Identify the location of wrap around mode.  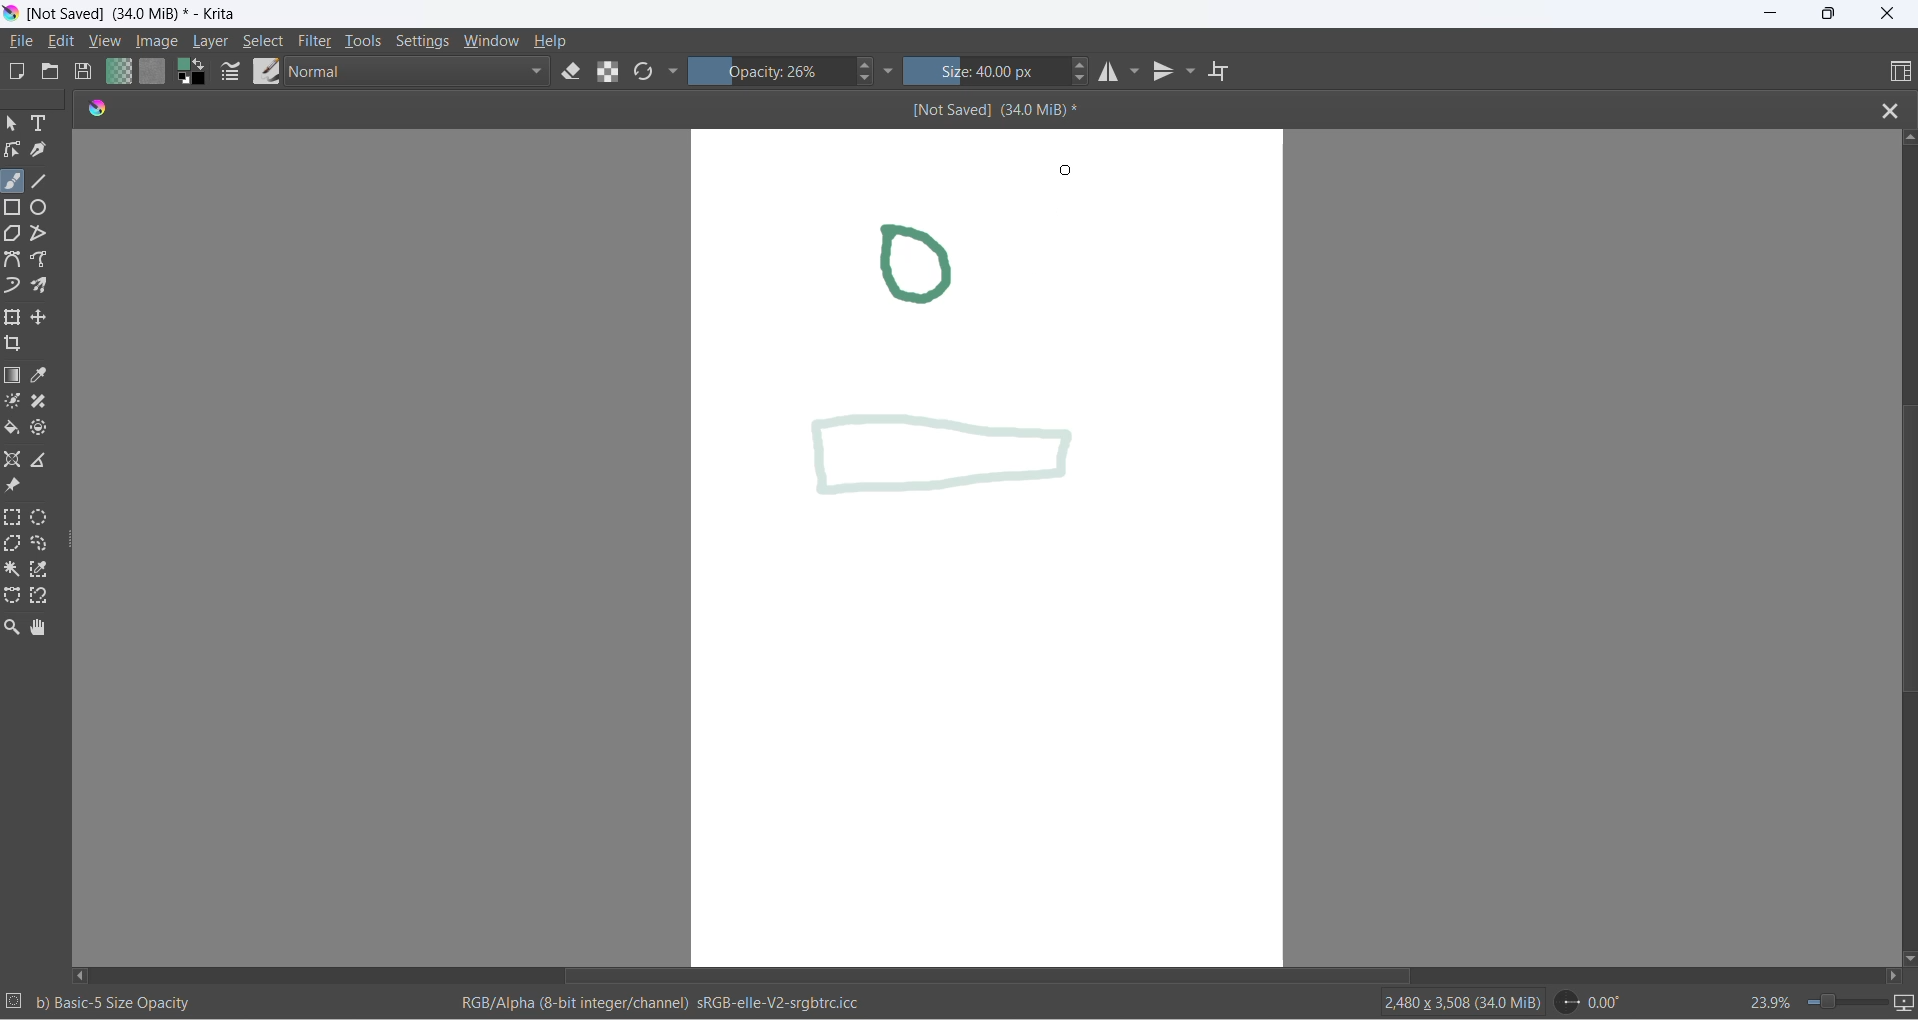
(1228, 71).